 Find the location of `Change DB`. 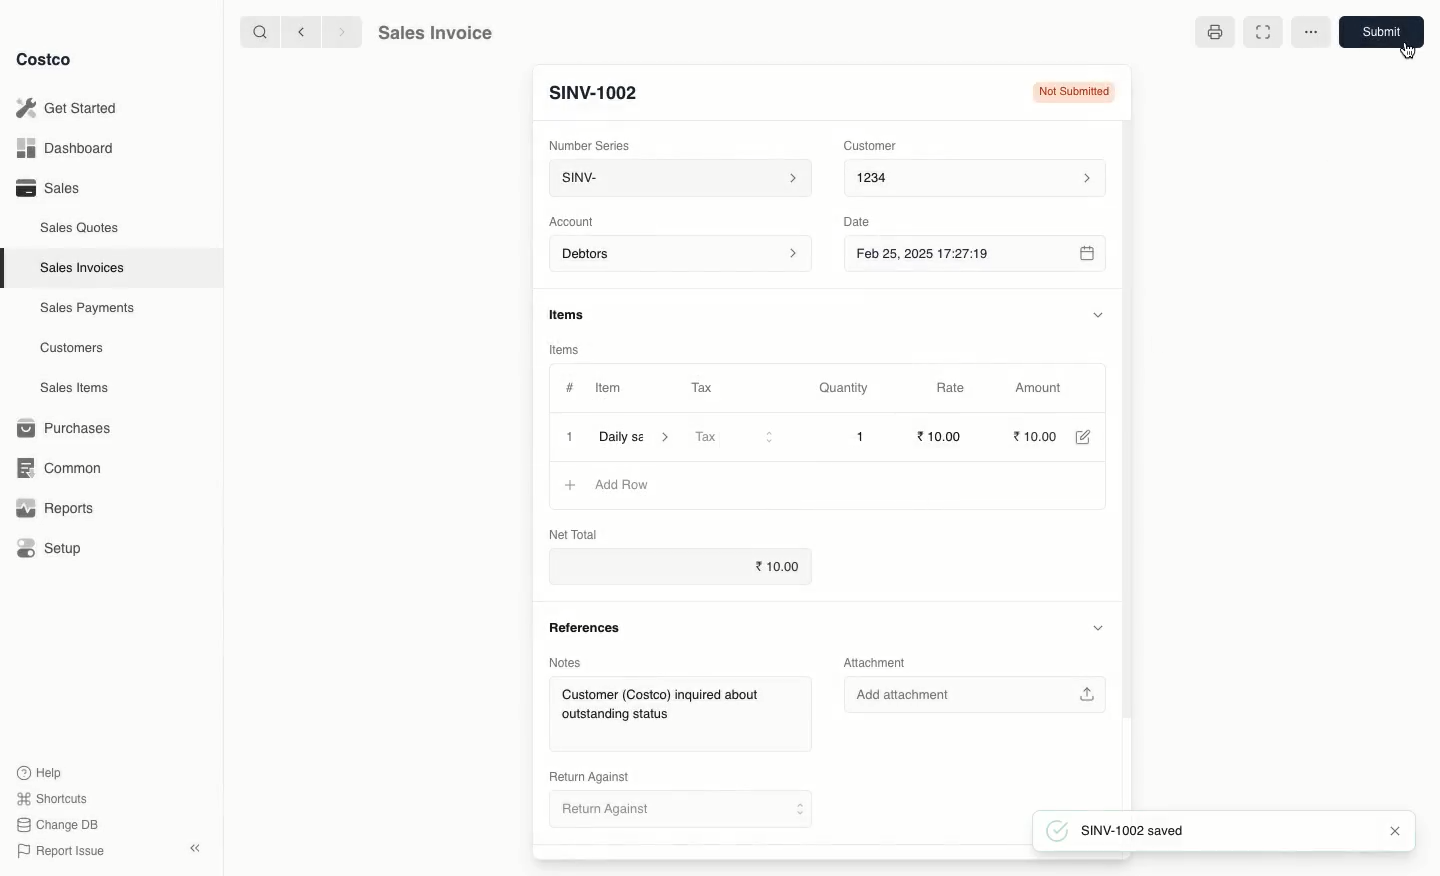

Change DB is located at coordinates (59, 824).